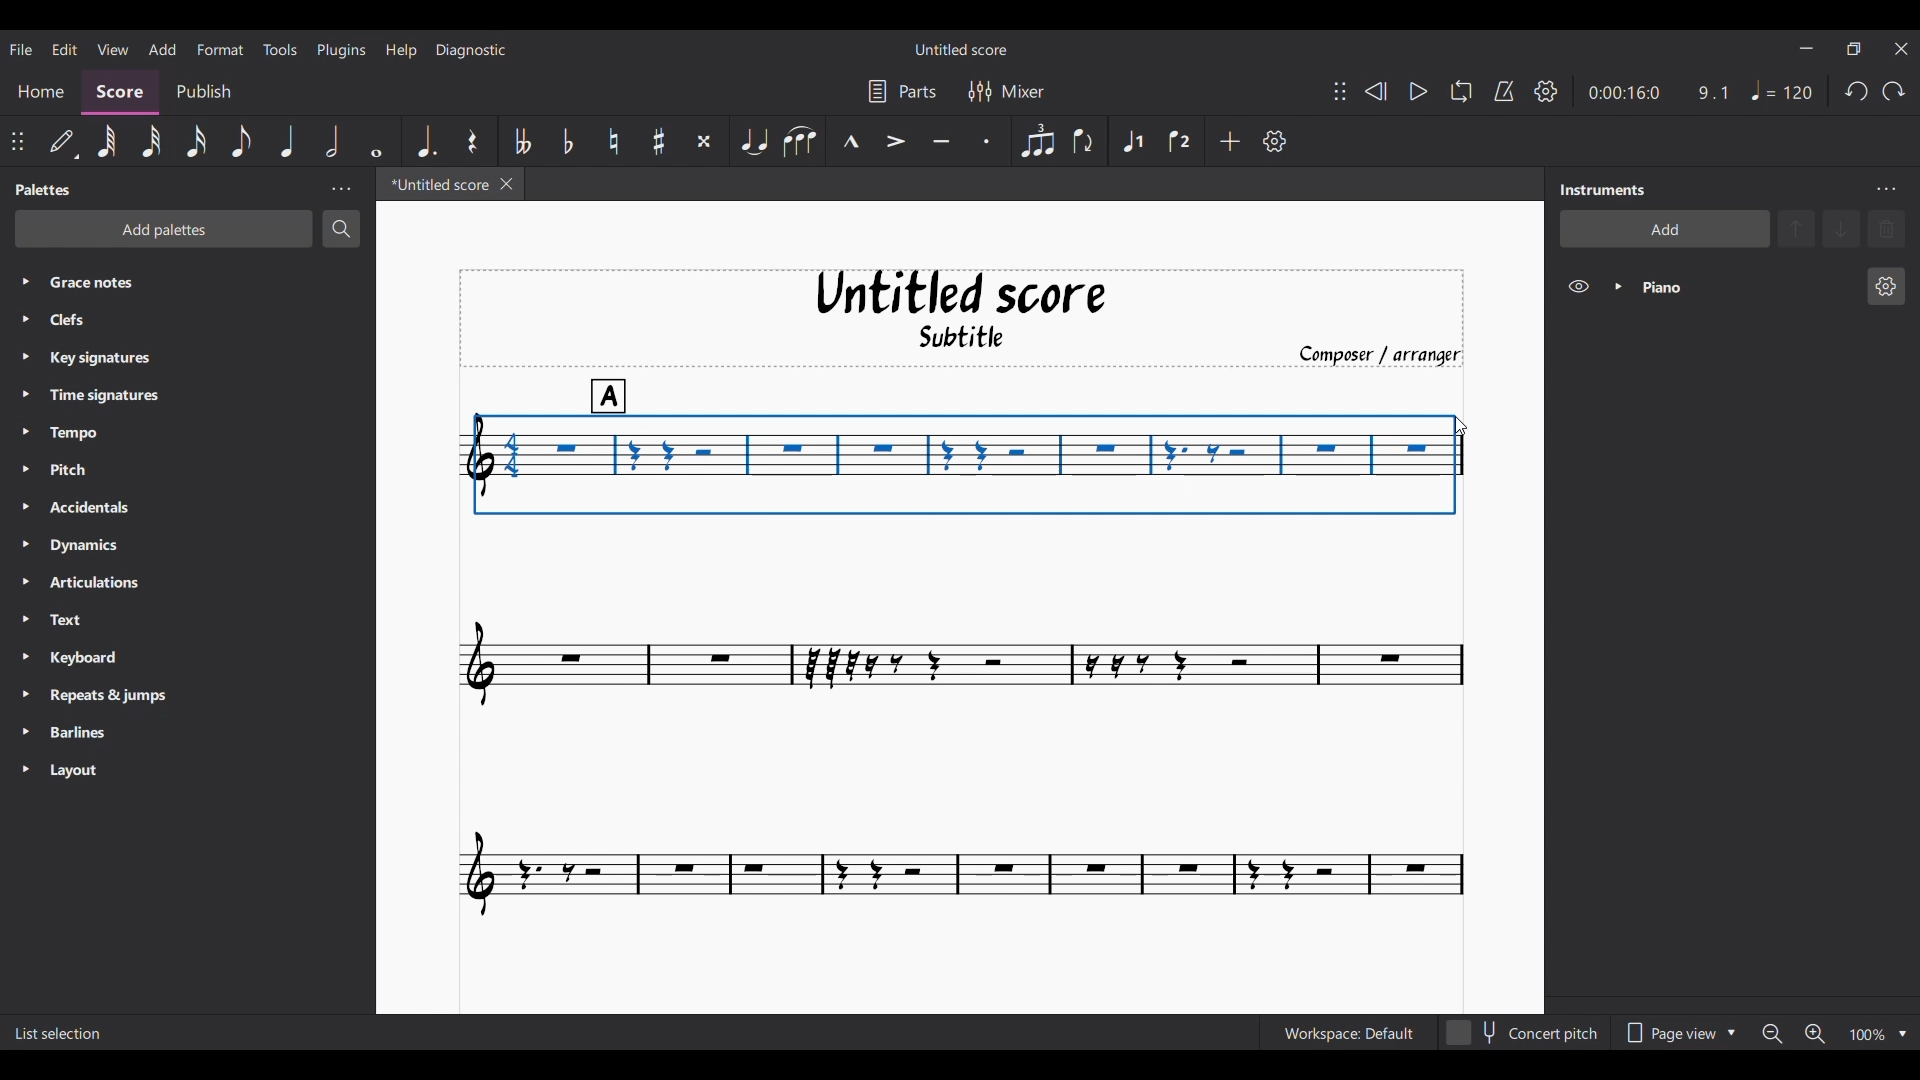 The image size is (1920, 1080). I want to click on Undo, so click(1856, 91).